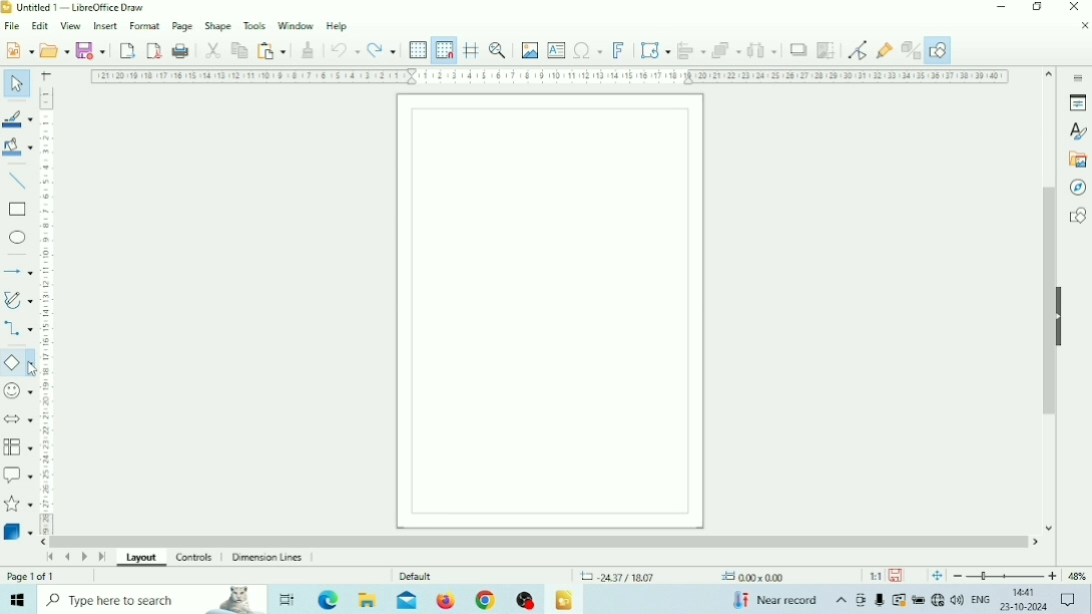 This screenshot has height=614, width=1092. What do you see at coordinates (654, 49) in the screenshot?
I see `Transformations` at bounding box center [654, 49].